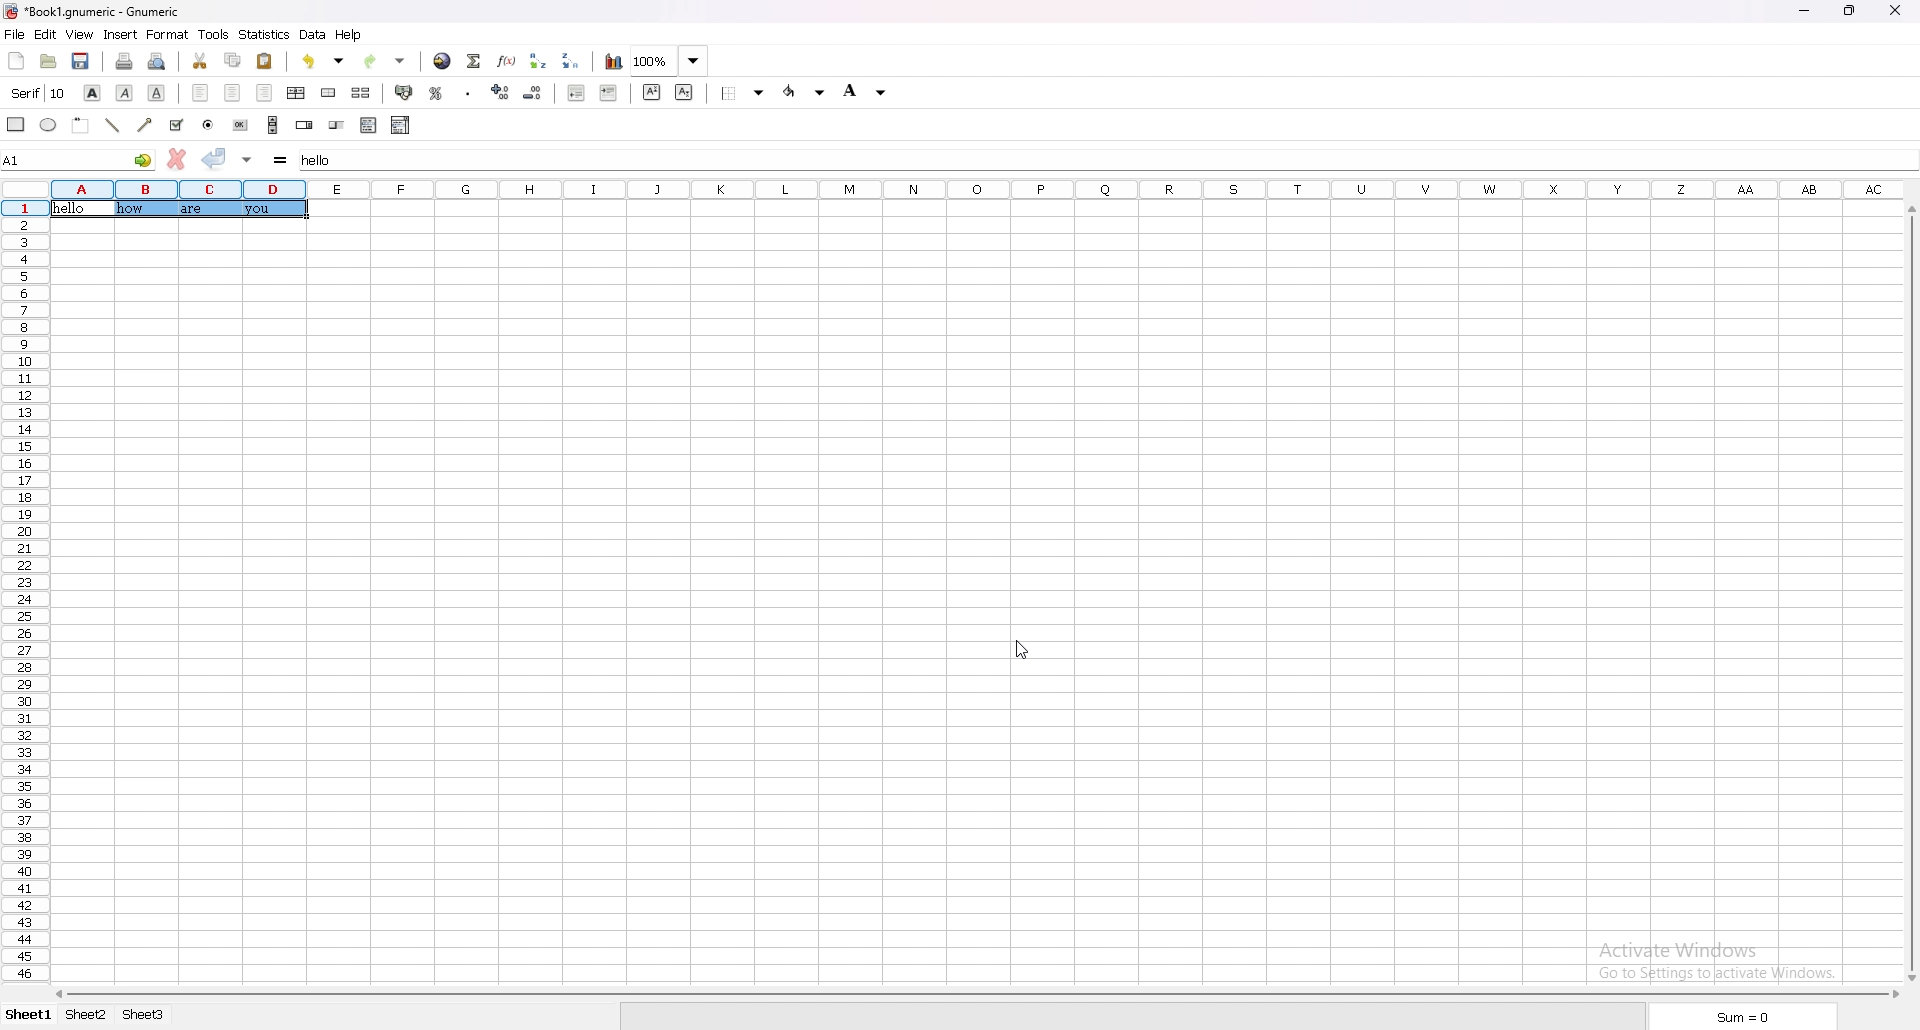  Describe the element at coordinates (468, 92) in the screenshot. I see `thousand separator` at that location.